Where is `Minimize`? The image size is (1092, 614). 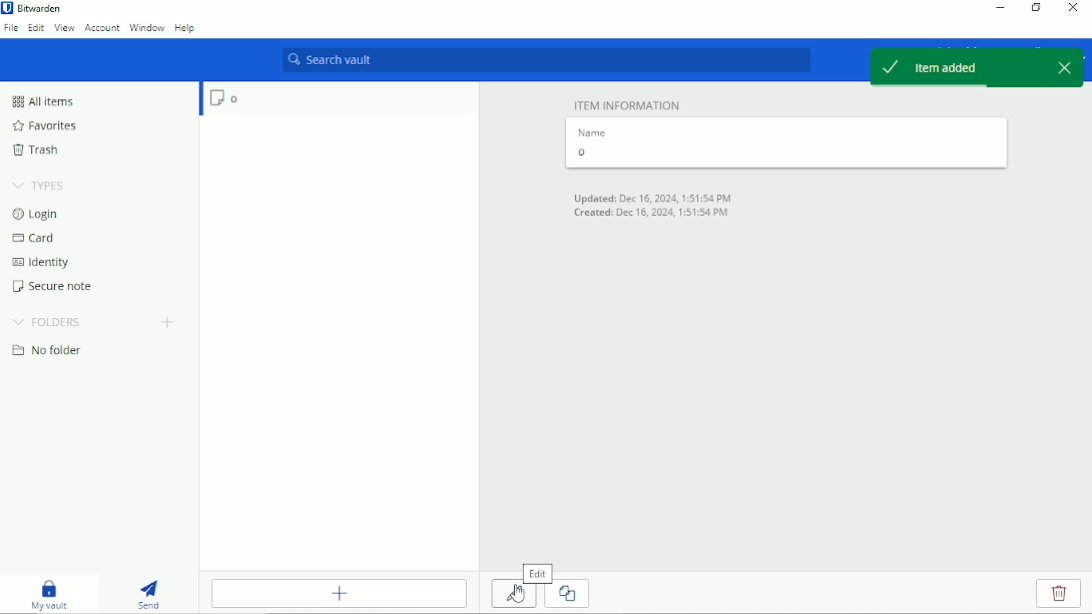 Minimize is located at coordinates (998, 9).